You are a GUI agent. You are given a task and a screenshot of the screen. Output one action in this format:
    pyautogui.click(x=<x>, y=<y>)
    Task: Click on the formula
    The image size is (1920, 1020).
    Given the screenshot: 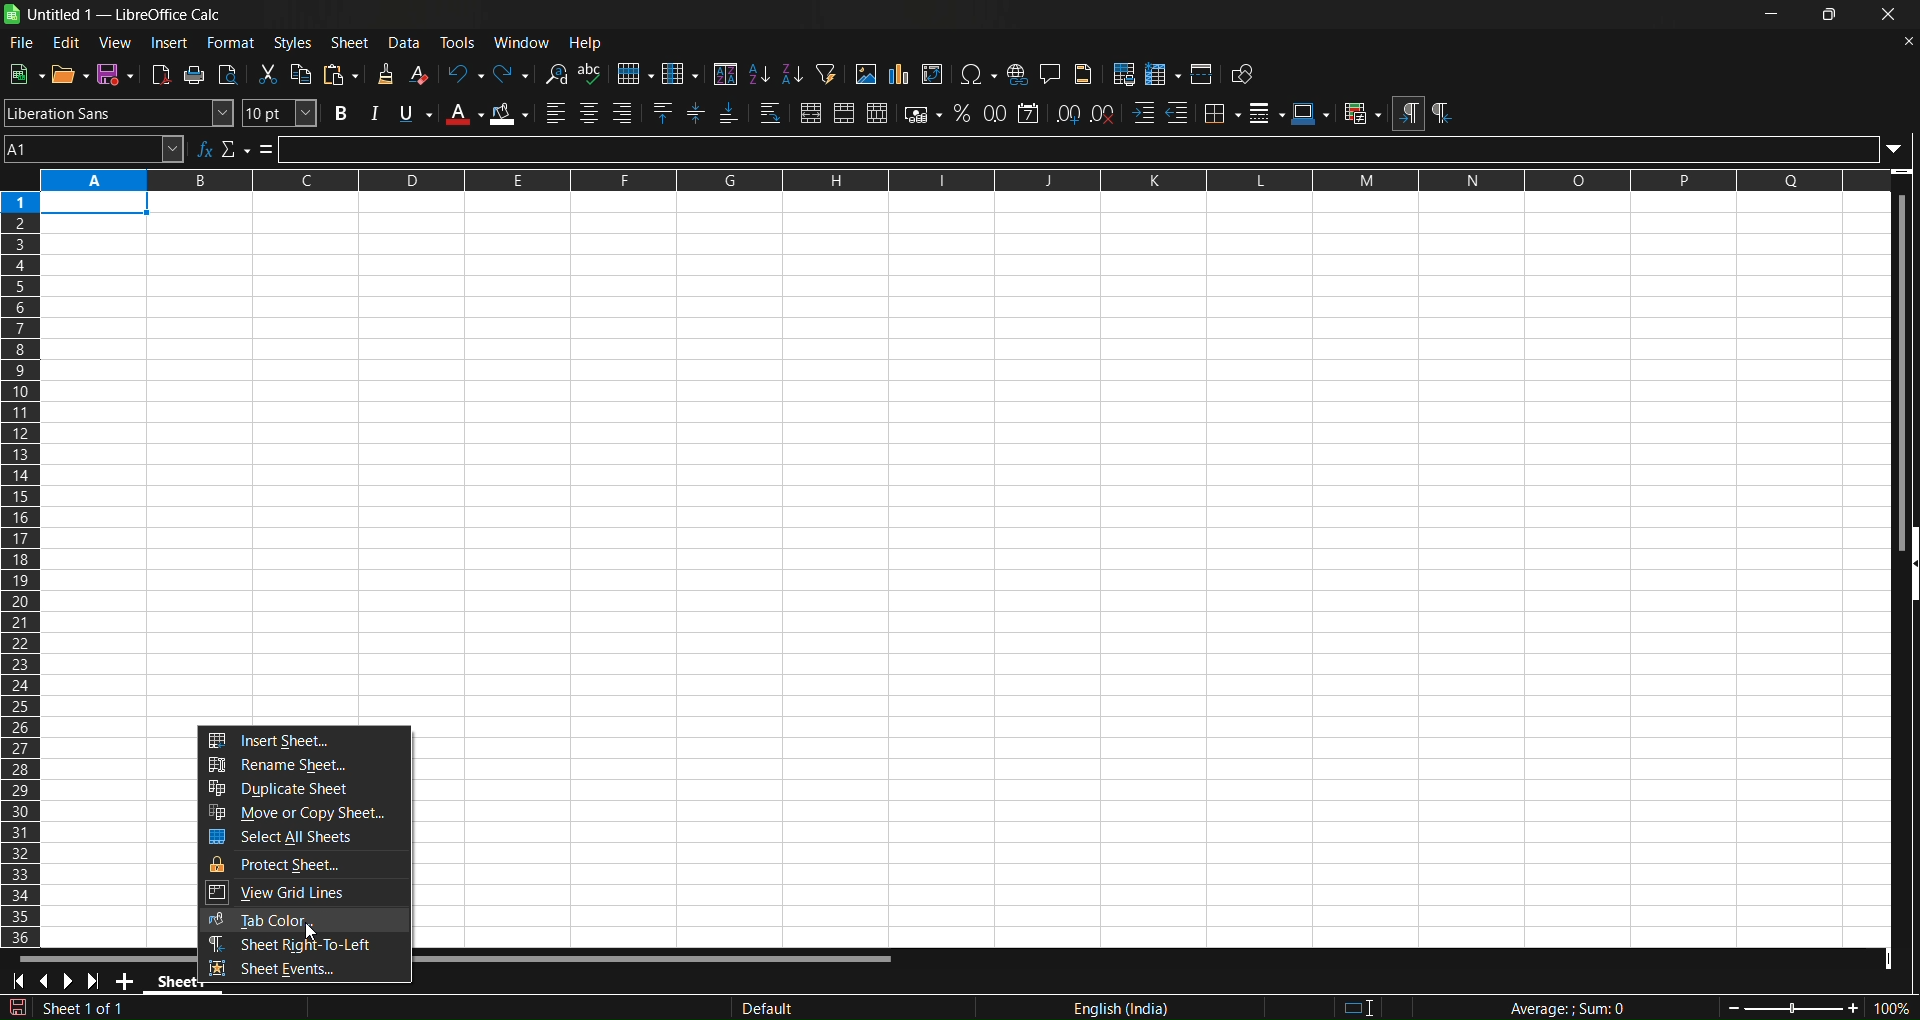 What is the action you would take?
    pyautogui.click(x=1549, y=1008)
    